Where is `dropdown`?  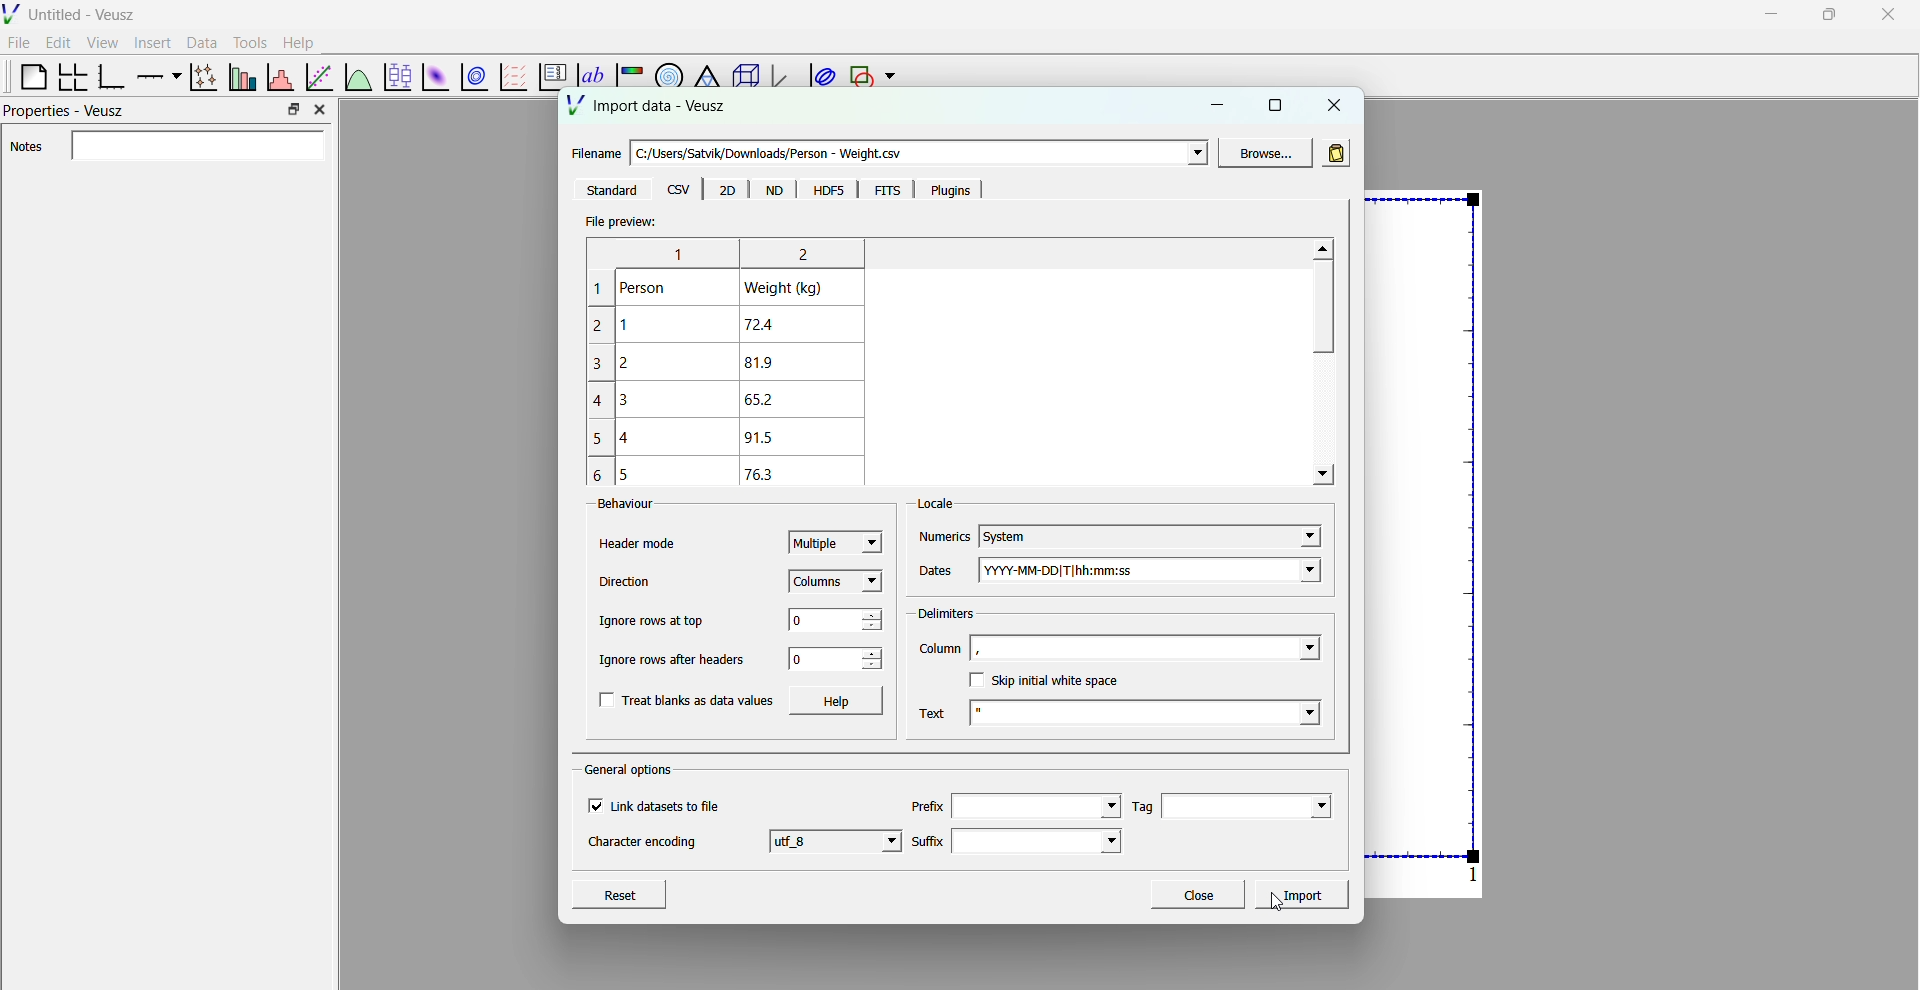
dropdown is located at coordinates (890, 77).